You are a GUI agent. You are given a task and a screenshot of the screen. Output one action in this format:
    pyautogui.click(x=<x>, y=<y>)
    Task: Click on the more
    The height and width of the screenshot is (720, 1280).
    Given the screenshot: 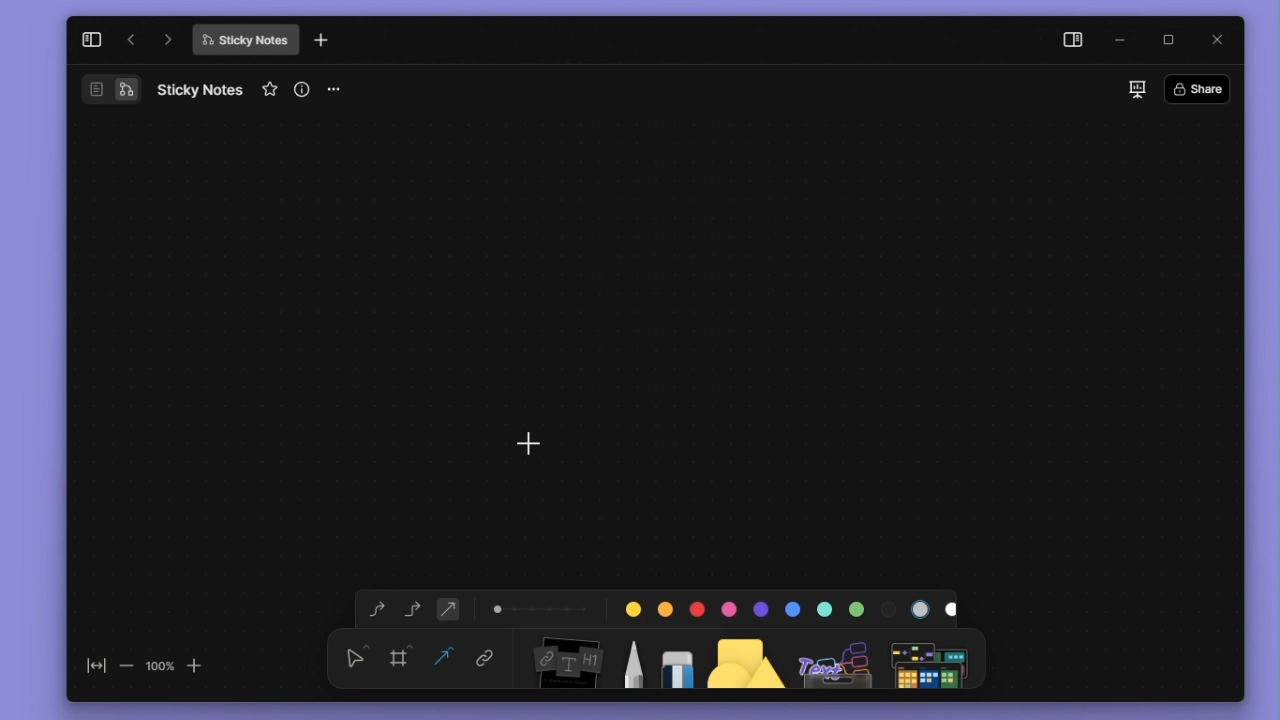 What is the action you would take?
    pyautogui.click(x=341, y=90)
    